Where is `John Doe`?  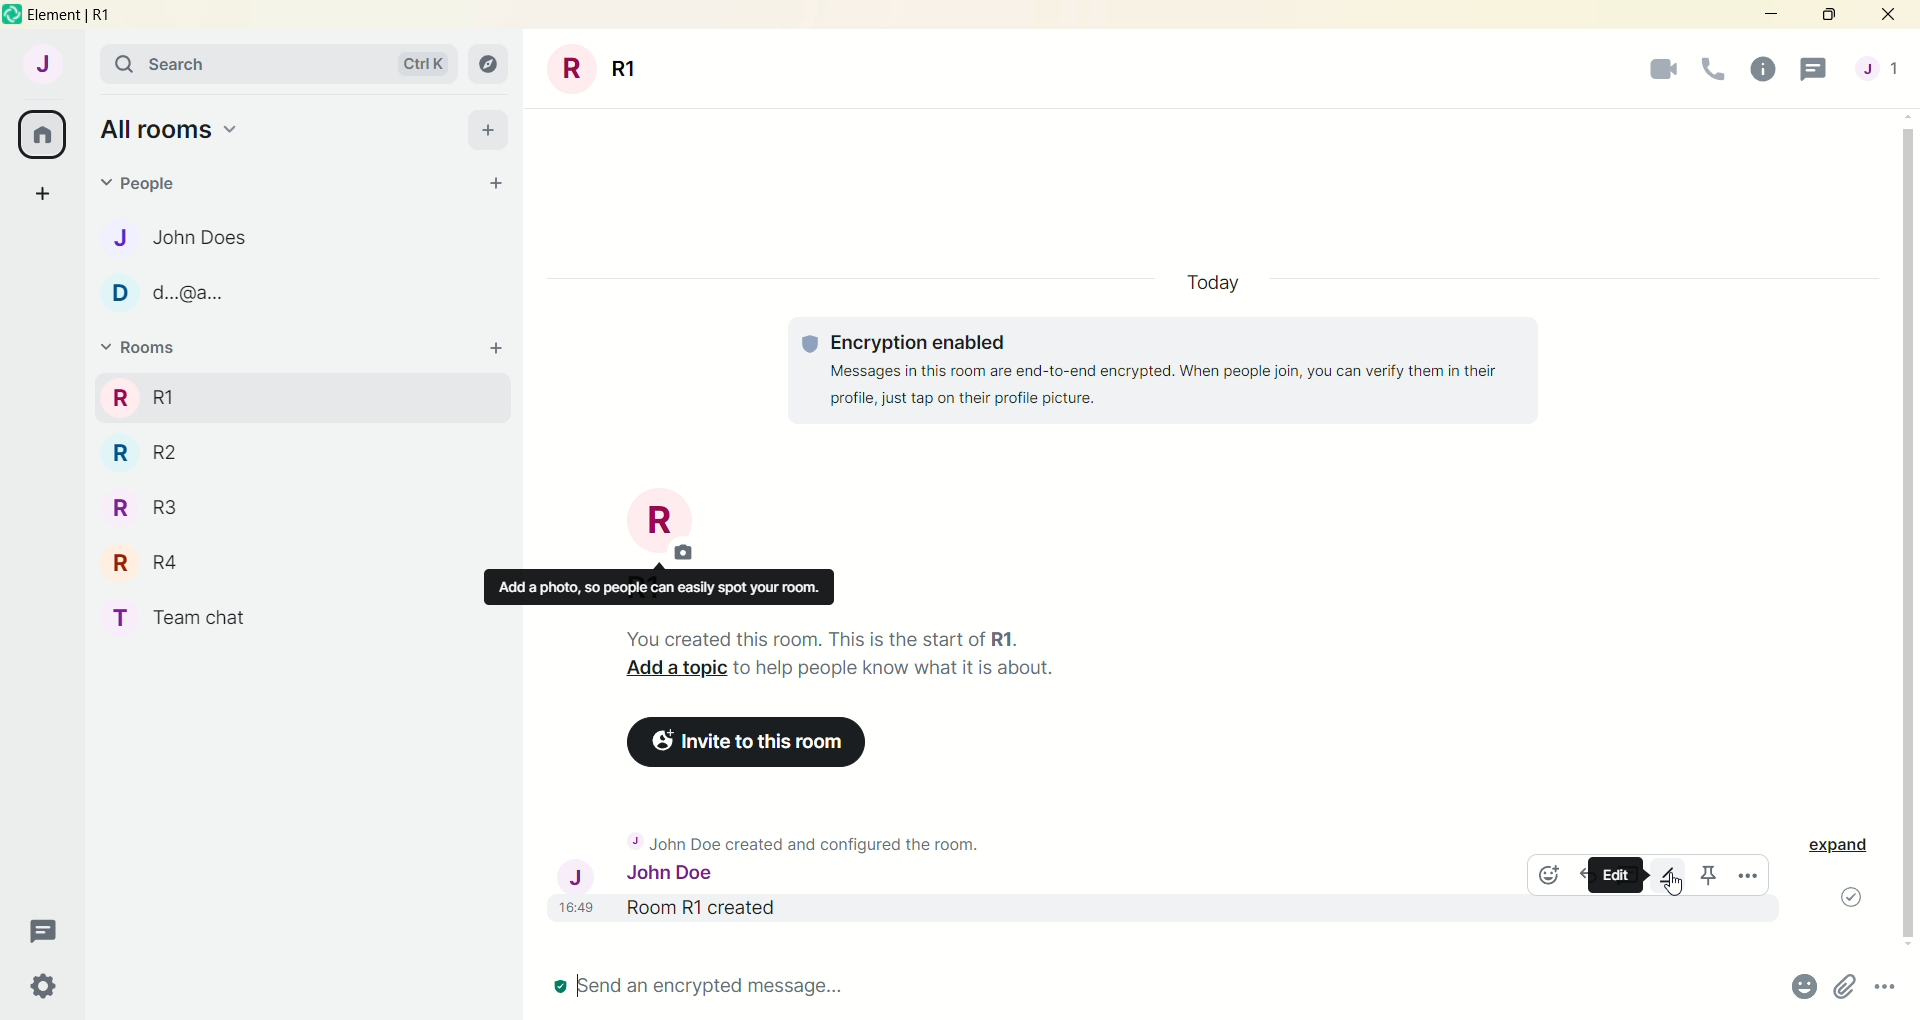
John Doe is located at coordinates (643, 875).